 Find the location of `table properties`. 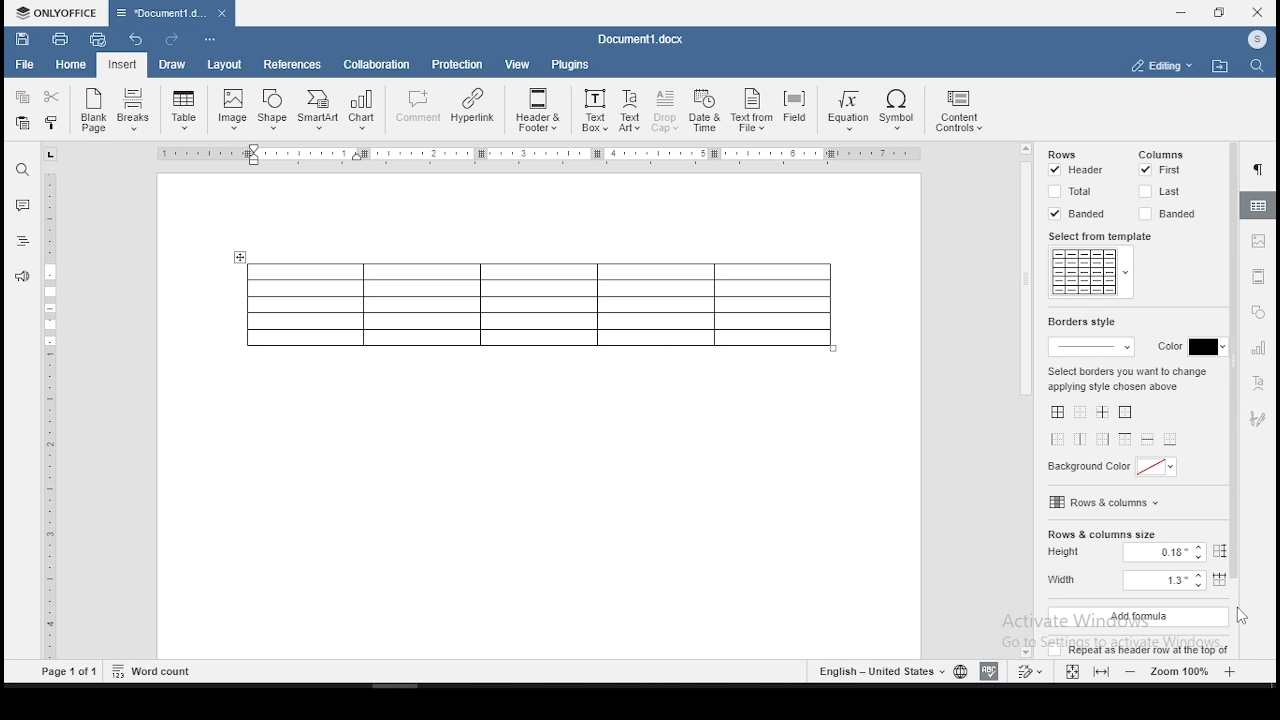

table properties is located at coordinates (1260, 205).